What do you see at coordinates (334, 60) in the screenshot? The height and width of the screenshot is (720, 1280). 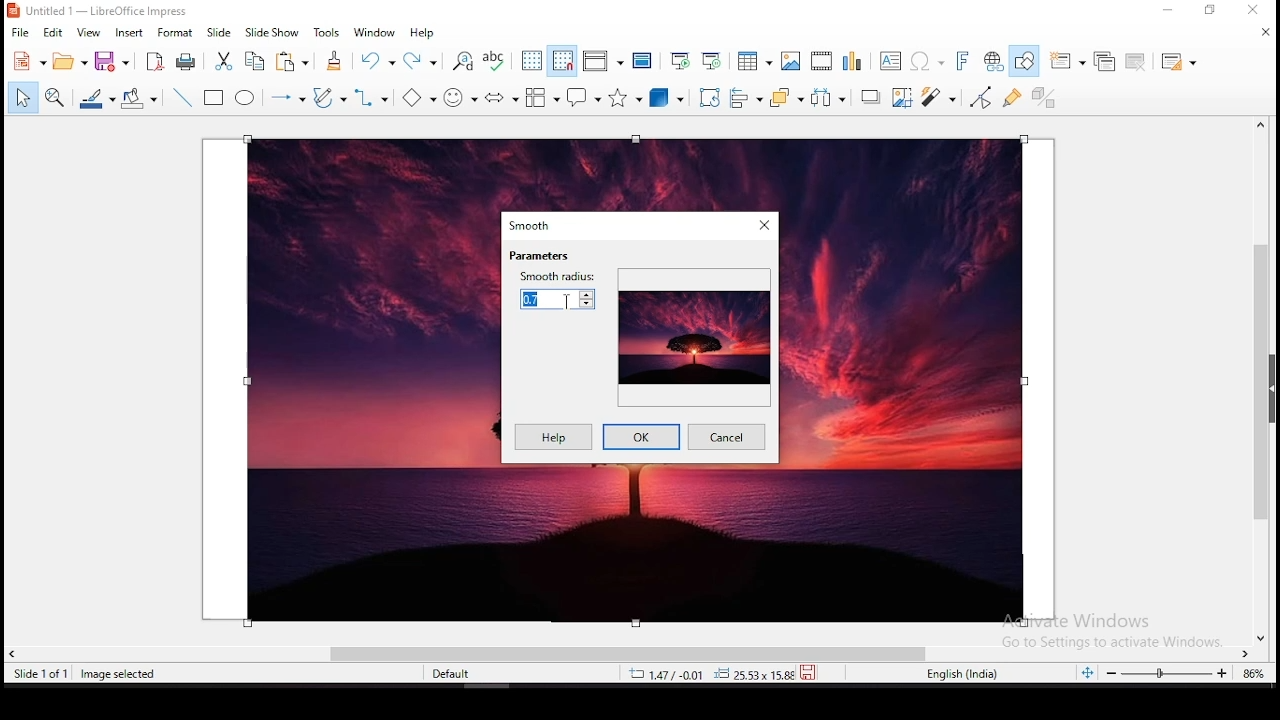 I see `clone formatting` at bounding box center [334, 60].